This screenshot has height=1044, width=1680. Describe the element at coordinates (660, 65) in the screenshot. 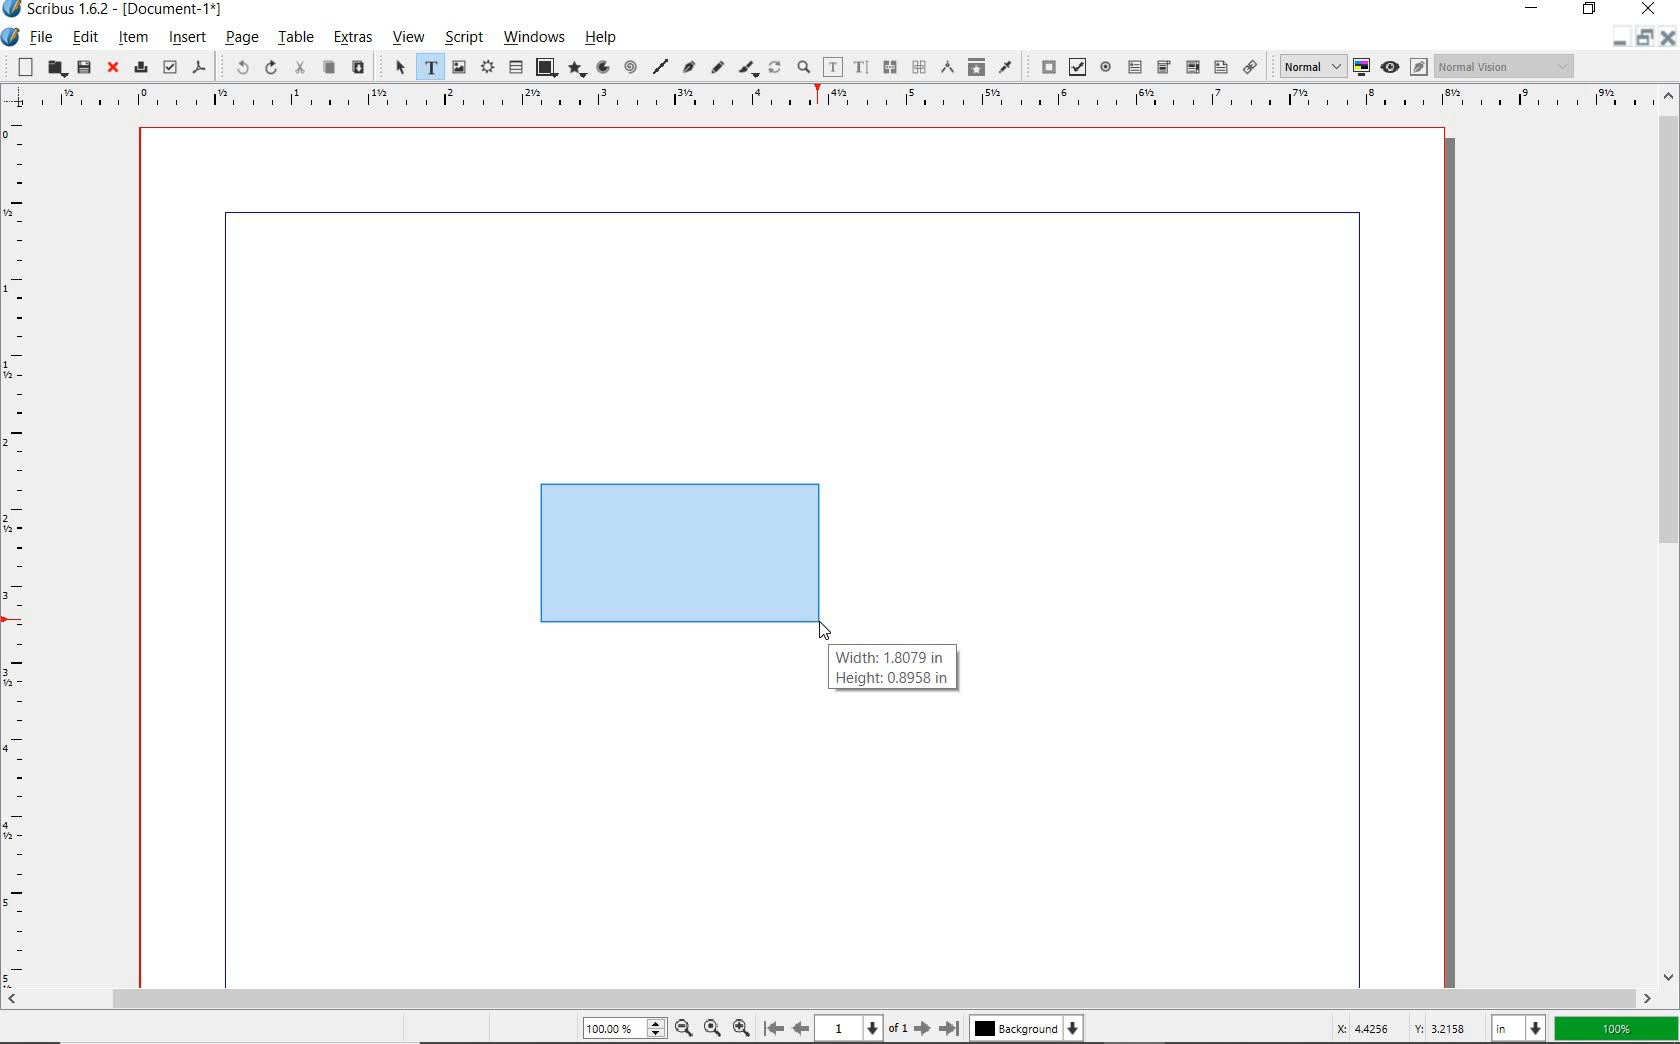

I see `line` at that location.